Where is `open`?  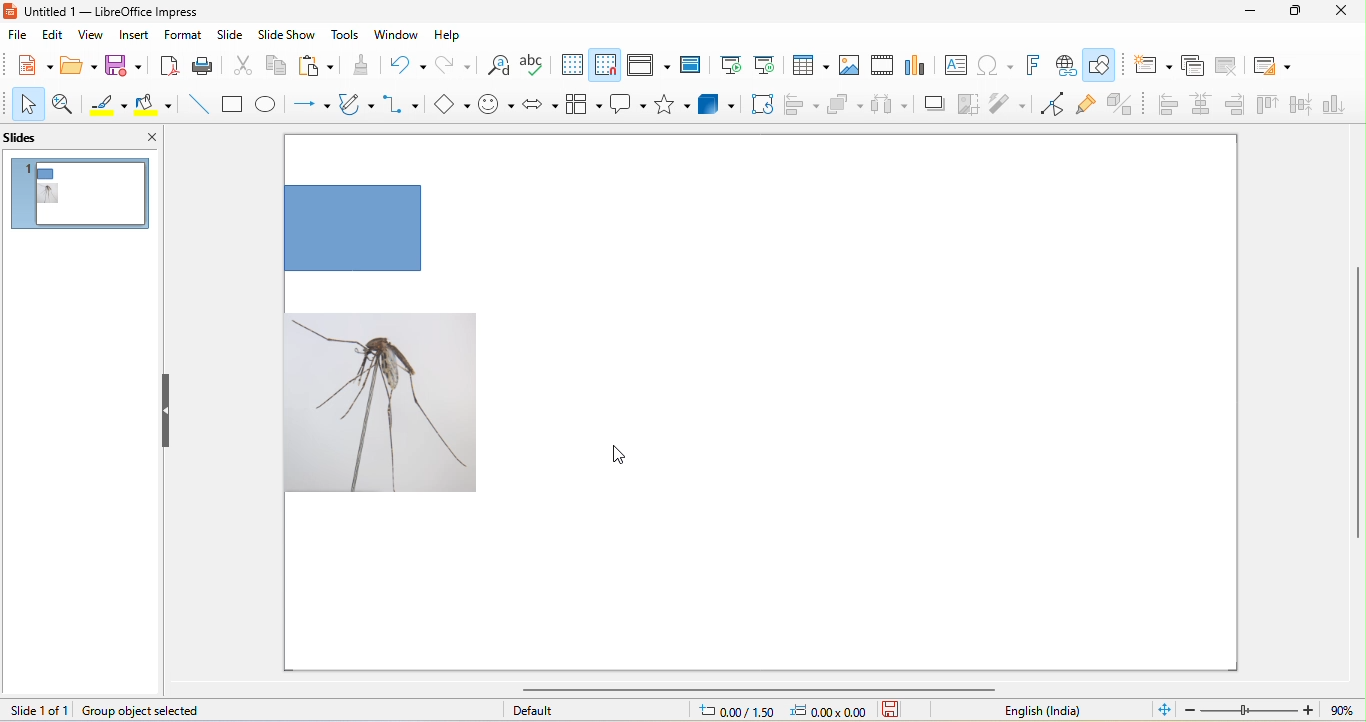 open is located at coordinates (79, 66).